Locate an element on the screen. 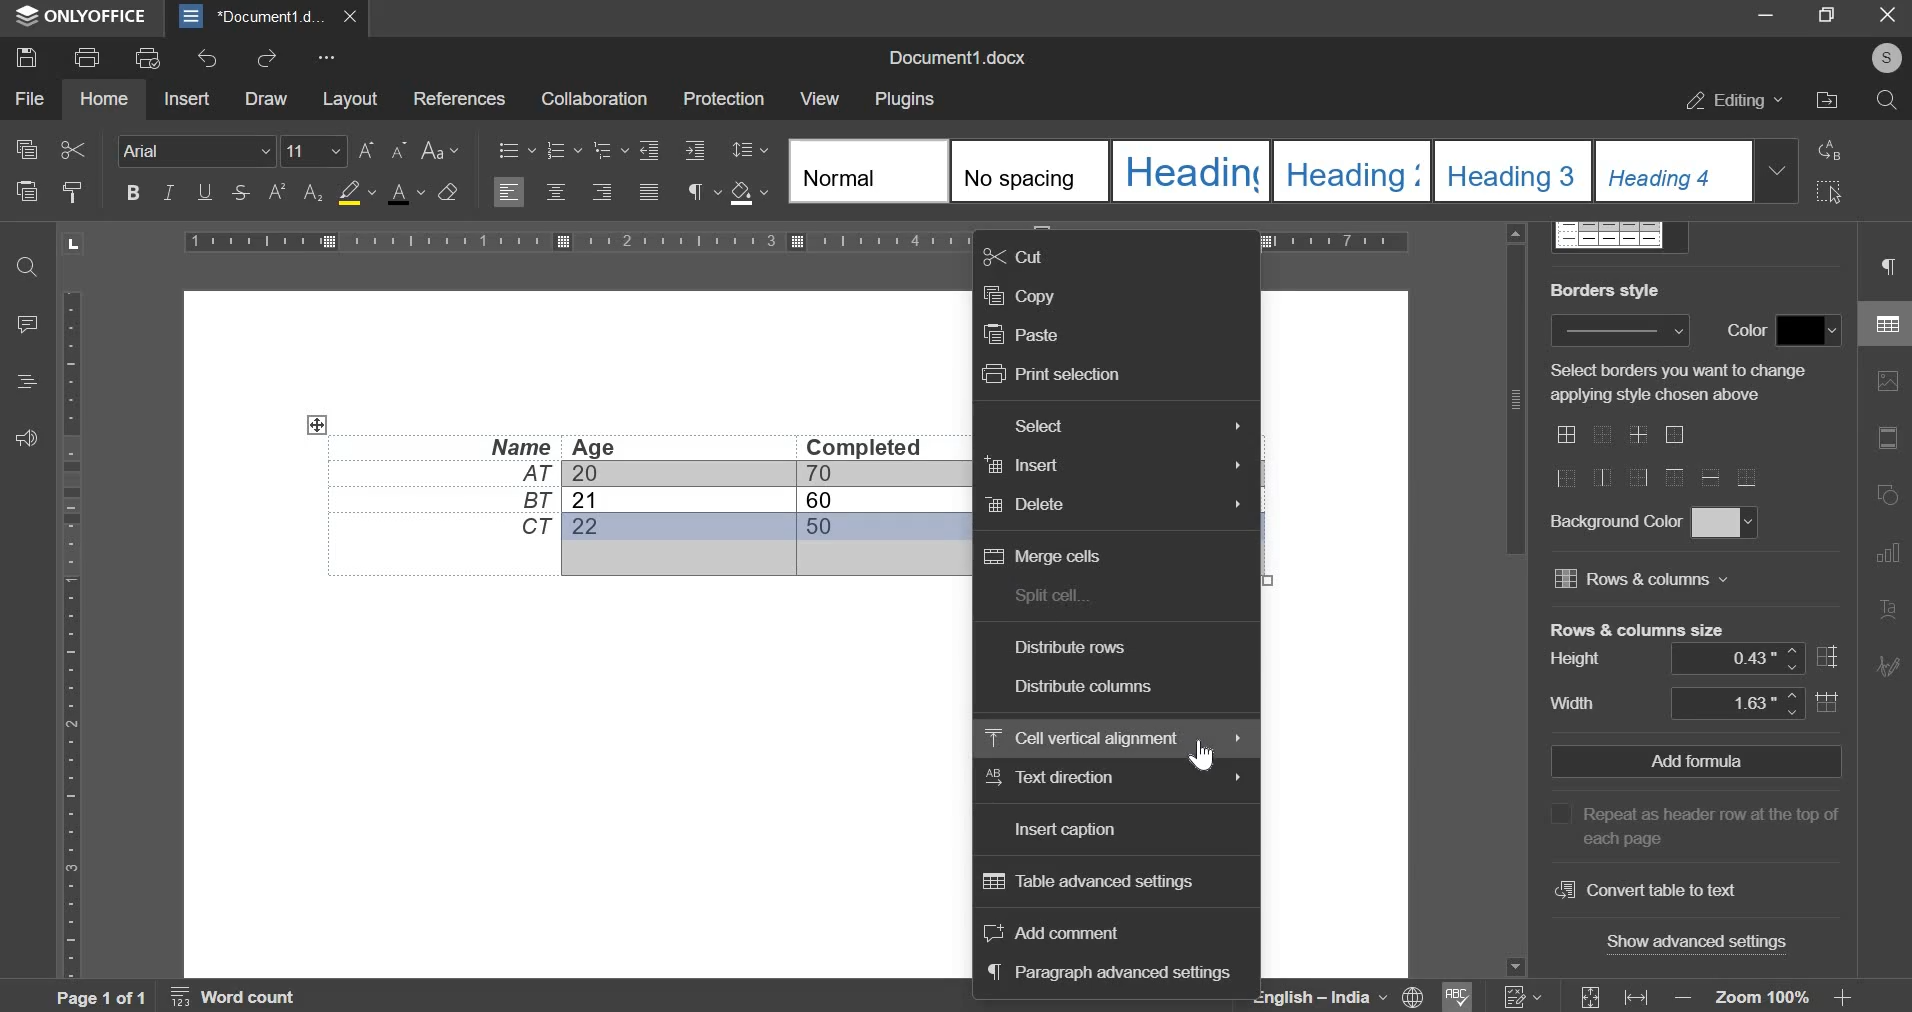 The height and width of the screenshot is (1012, 1912). print is located at coordinates (86, 58).